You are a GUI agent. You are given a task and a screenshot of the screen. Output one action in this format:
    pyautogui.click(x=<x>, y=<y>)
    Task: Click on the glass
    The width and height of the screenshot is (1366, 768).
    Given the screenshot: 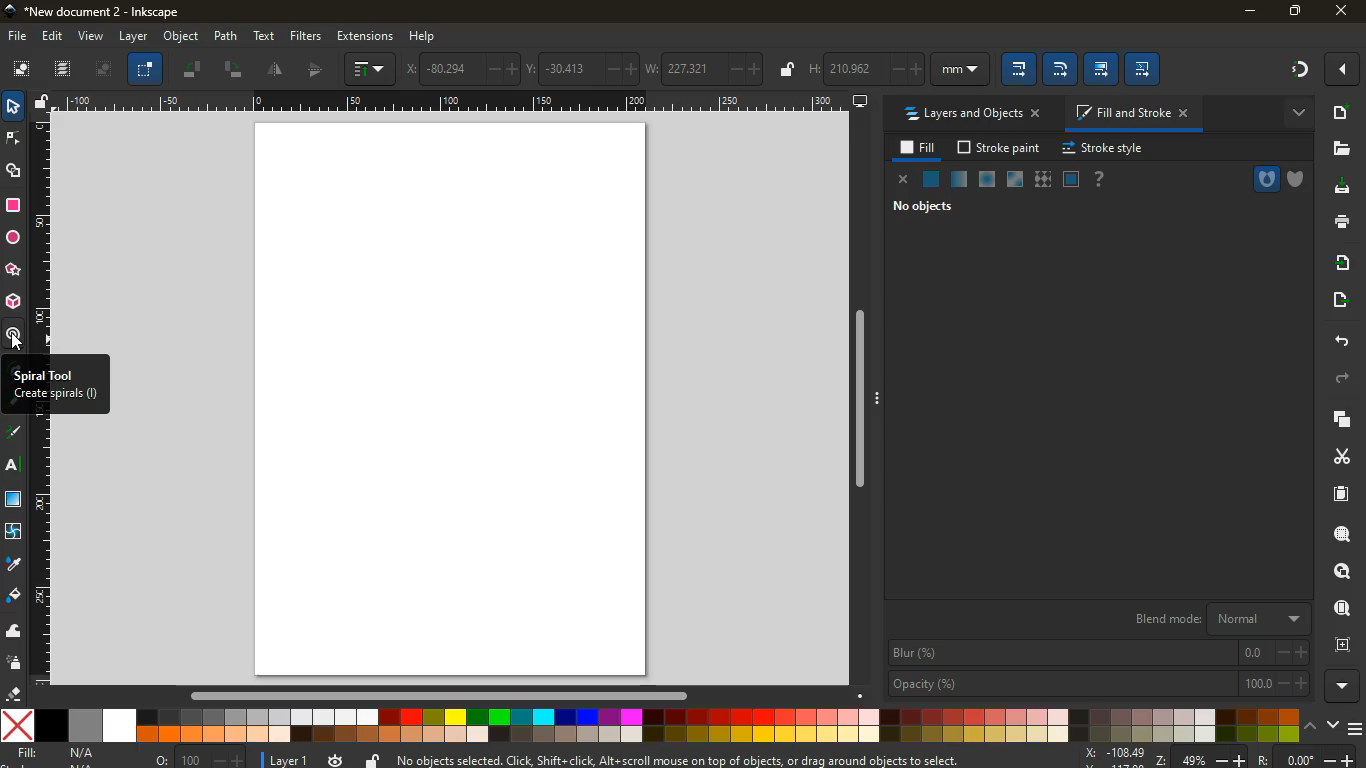 What is the action you would take?
    pyautogui.click(x=1017, y=180)
    